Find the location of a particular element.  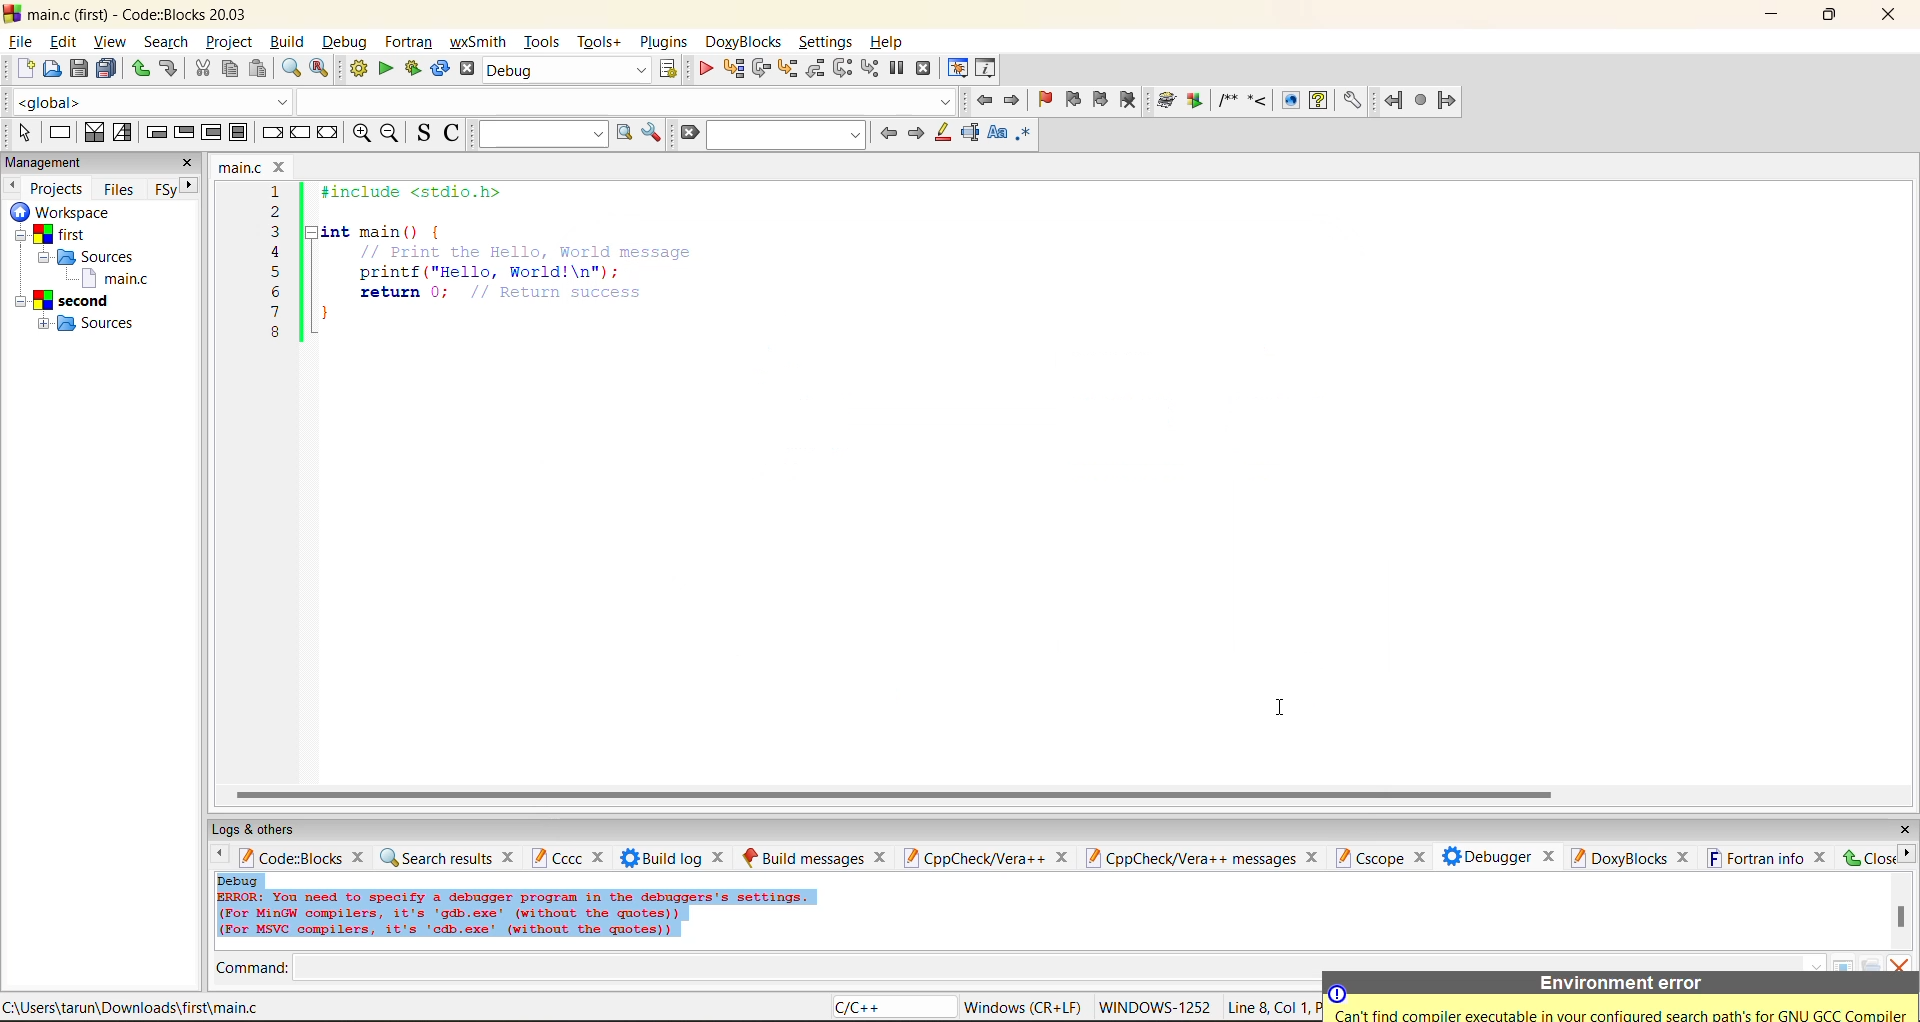

close  is located at coordinates (1891, 15).